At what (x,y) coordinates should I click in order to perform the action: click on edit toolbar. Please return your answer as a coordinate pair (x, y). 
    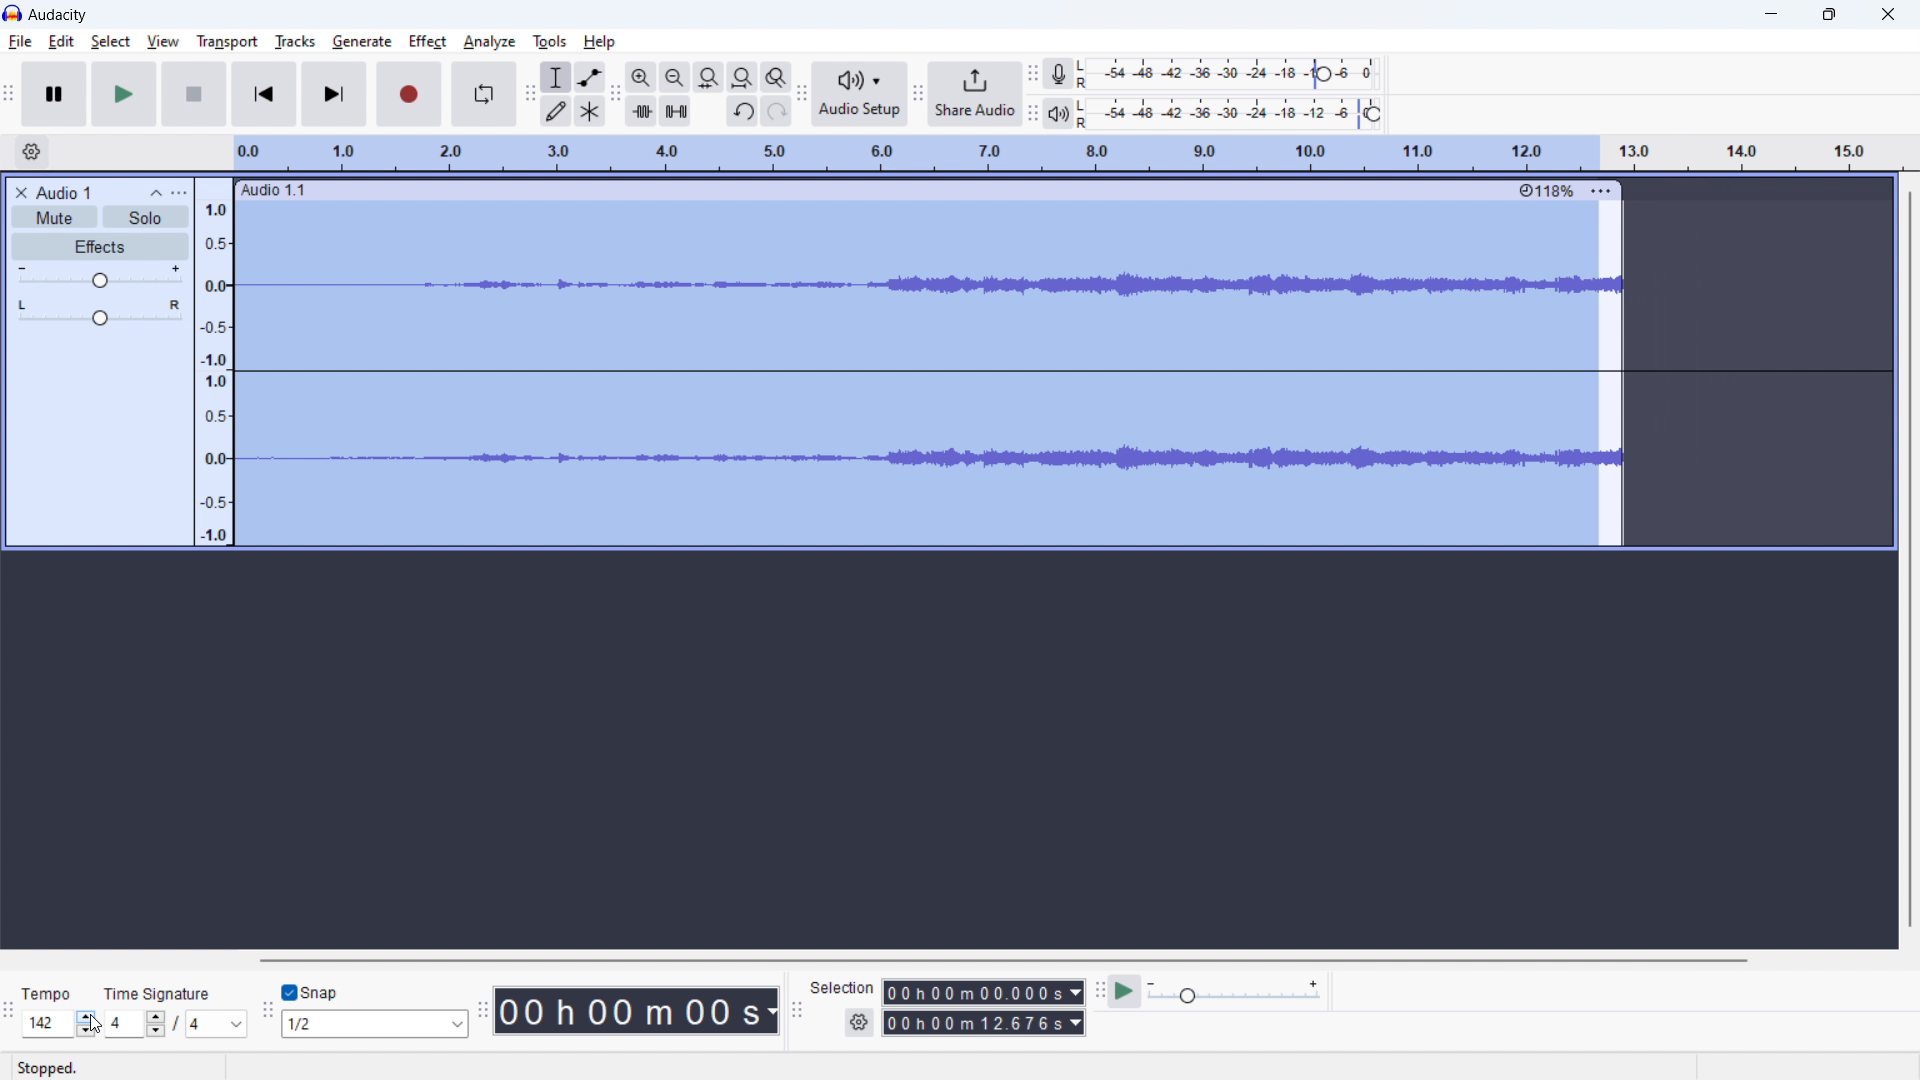
    Looking at the image, I should click on (616, 94).